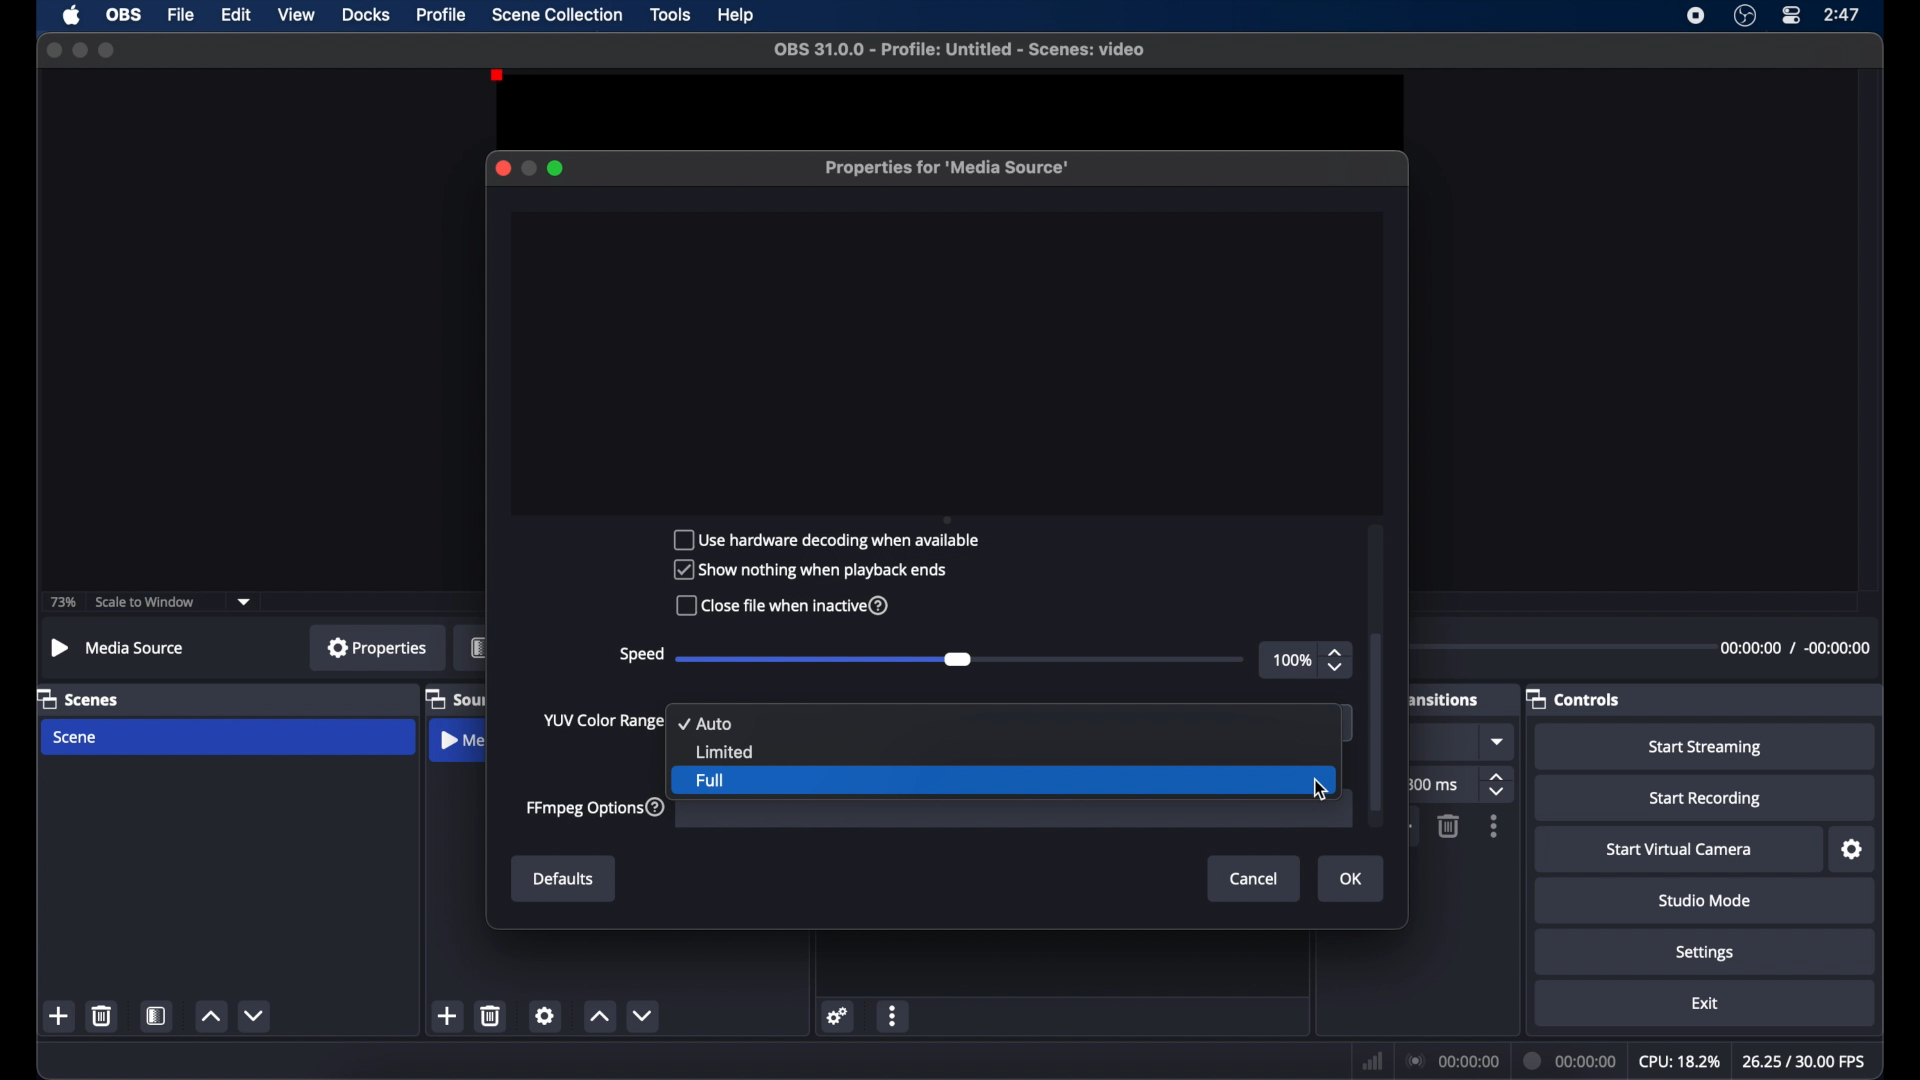 Image resolution: width=1920 pixels, height=1080 pixels. Describe the element at coordinates (1705, 902) in the screenshot. I see `studio mode` at that location.